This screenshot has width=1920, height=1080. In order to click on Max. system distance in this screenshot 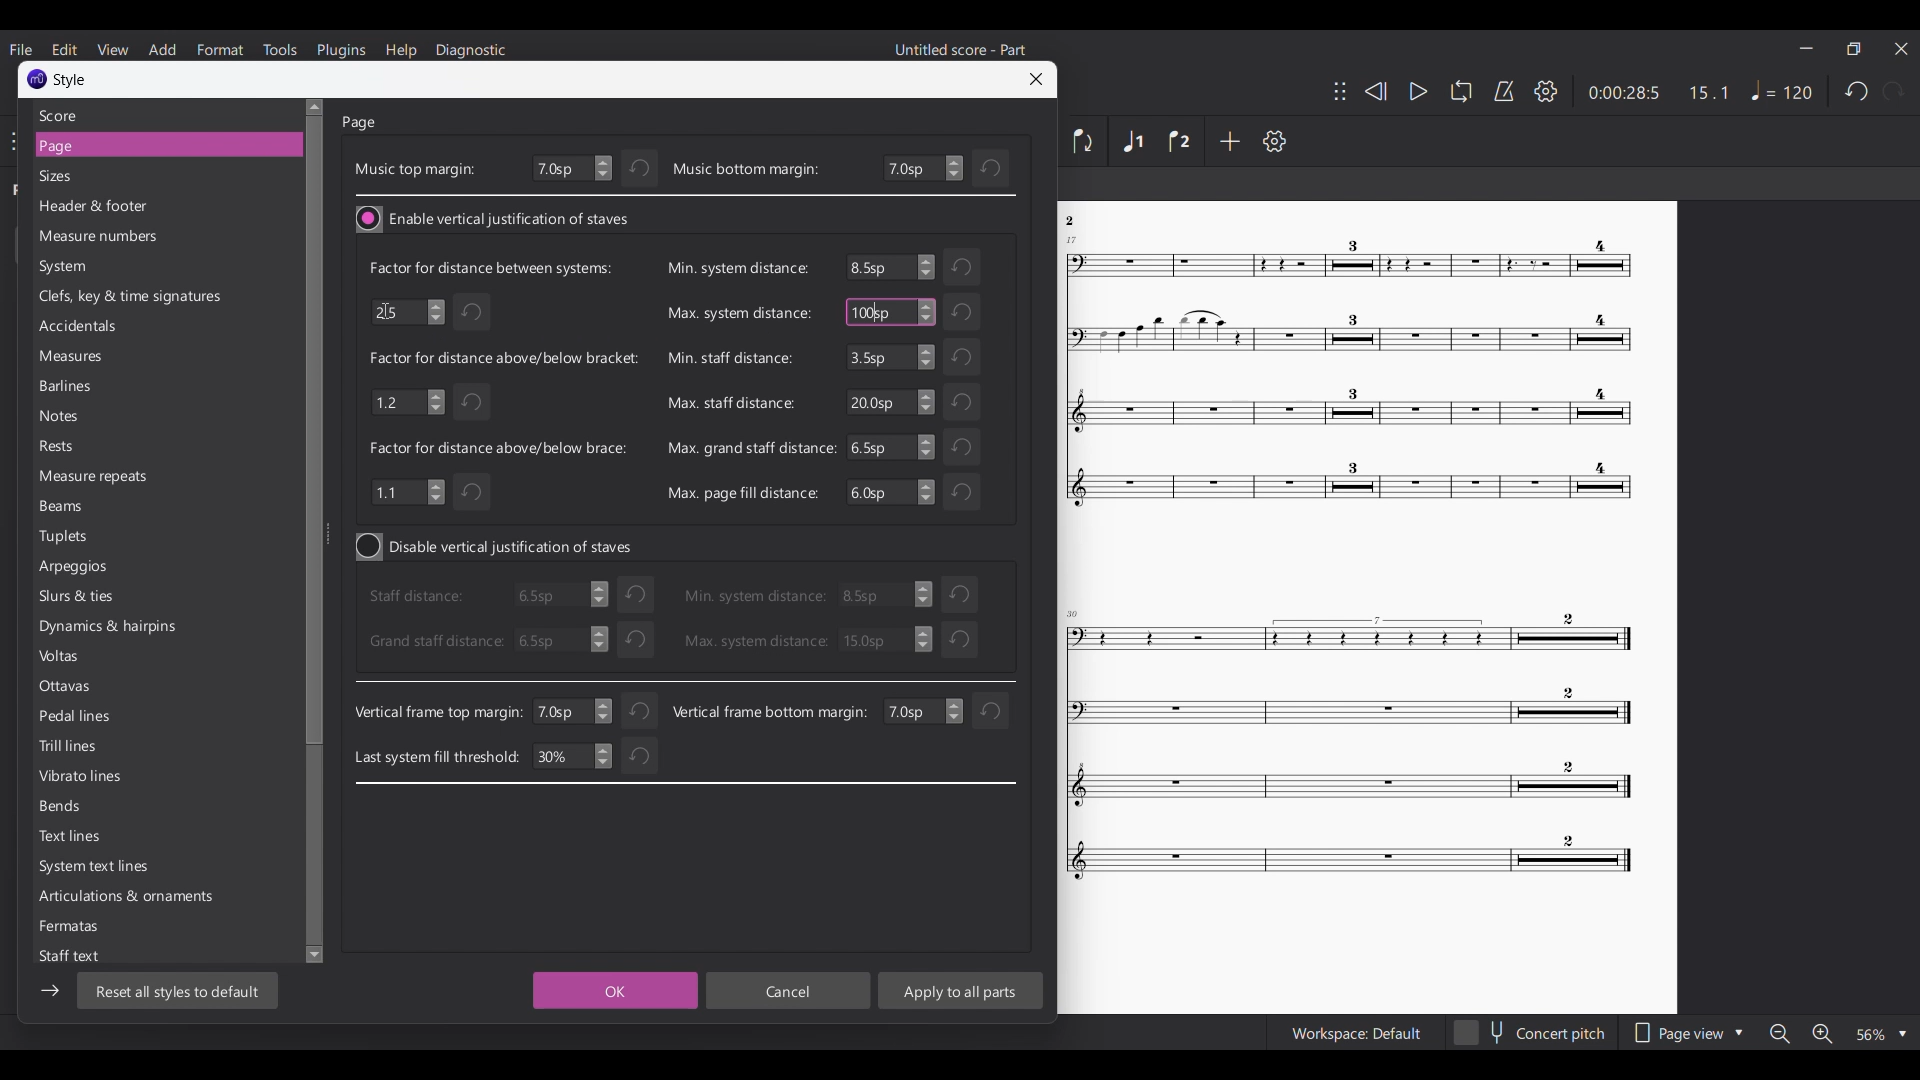, I will do `click(754, 641)`.